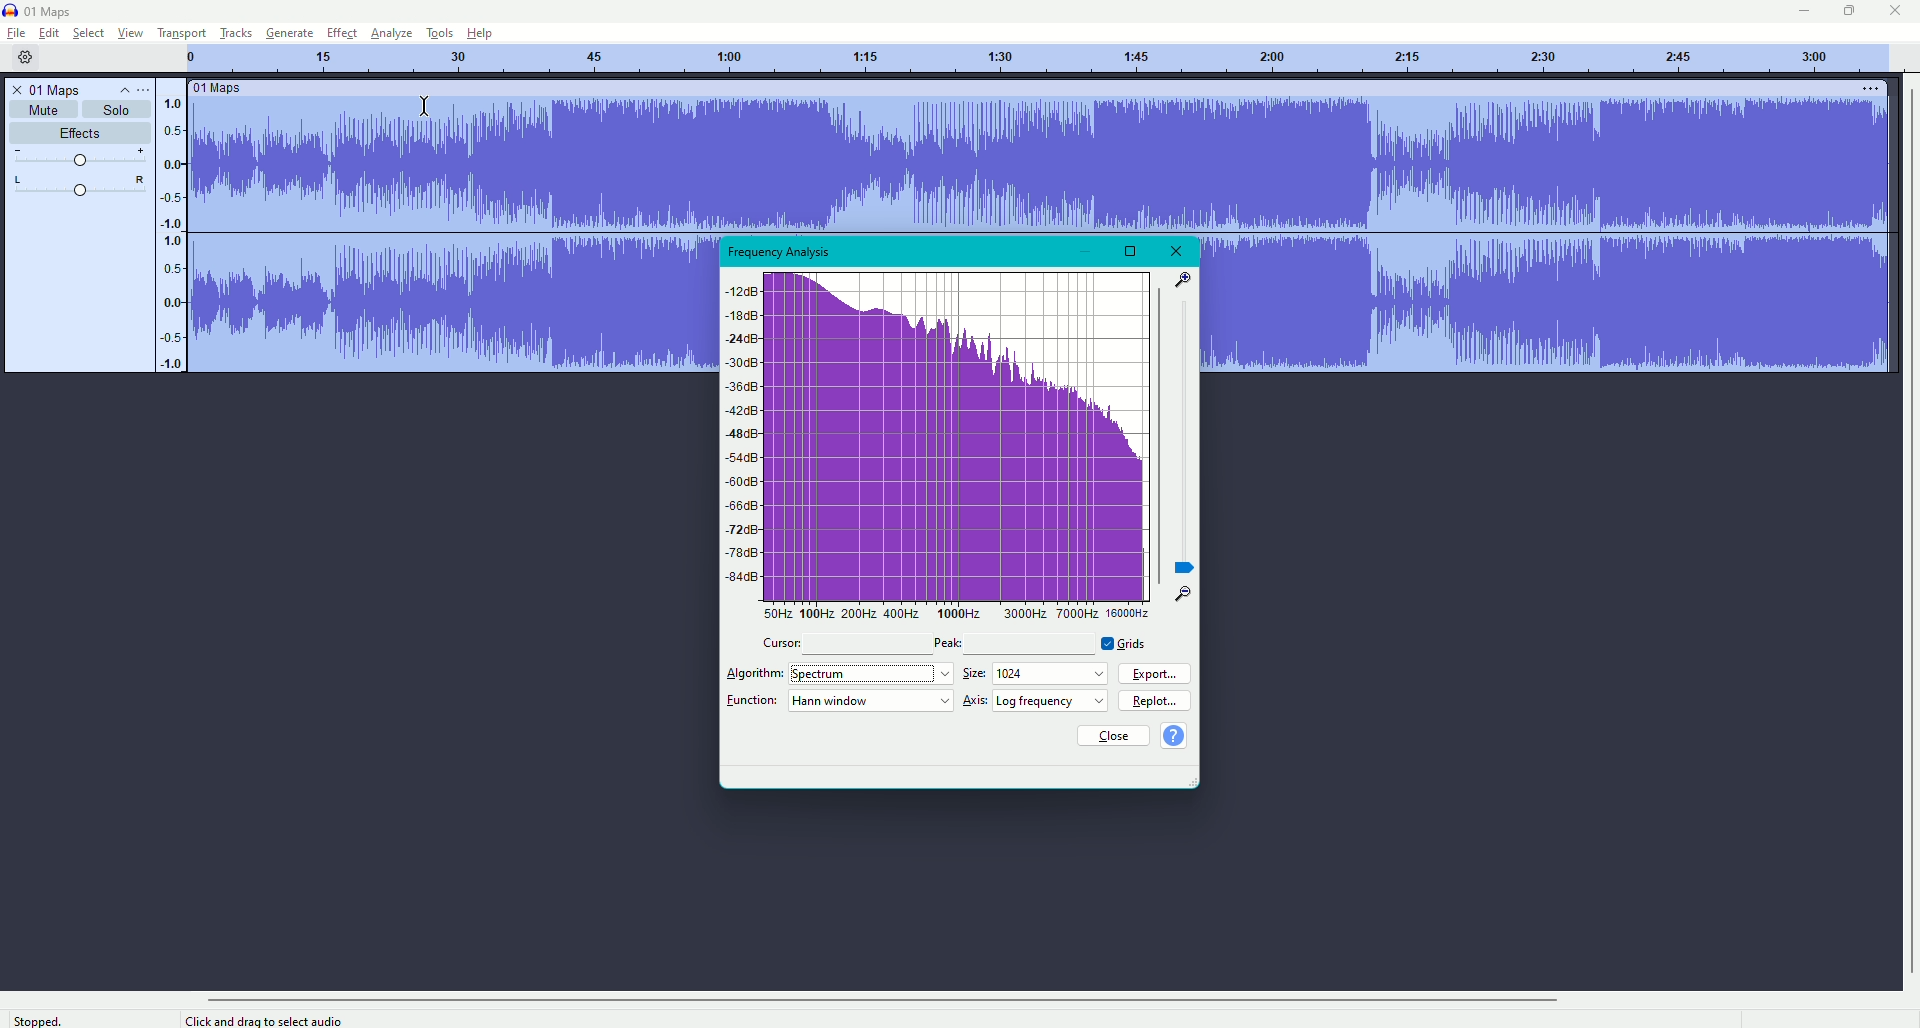  Describe the element at coordinates (78, 156) in the screenshot. I see `Slider` at that location.